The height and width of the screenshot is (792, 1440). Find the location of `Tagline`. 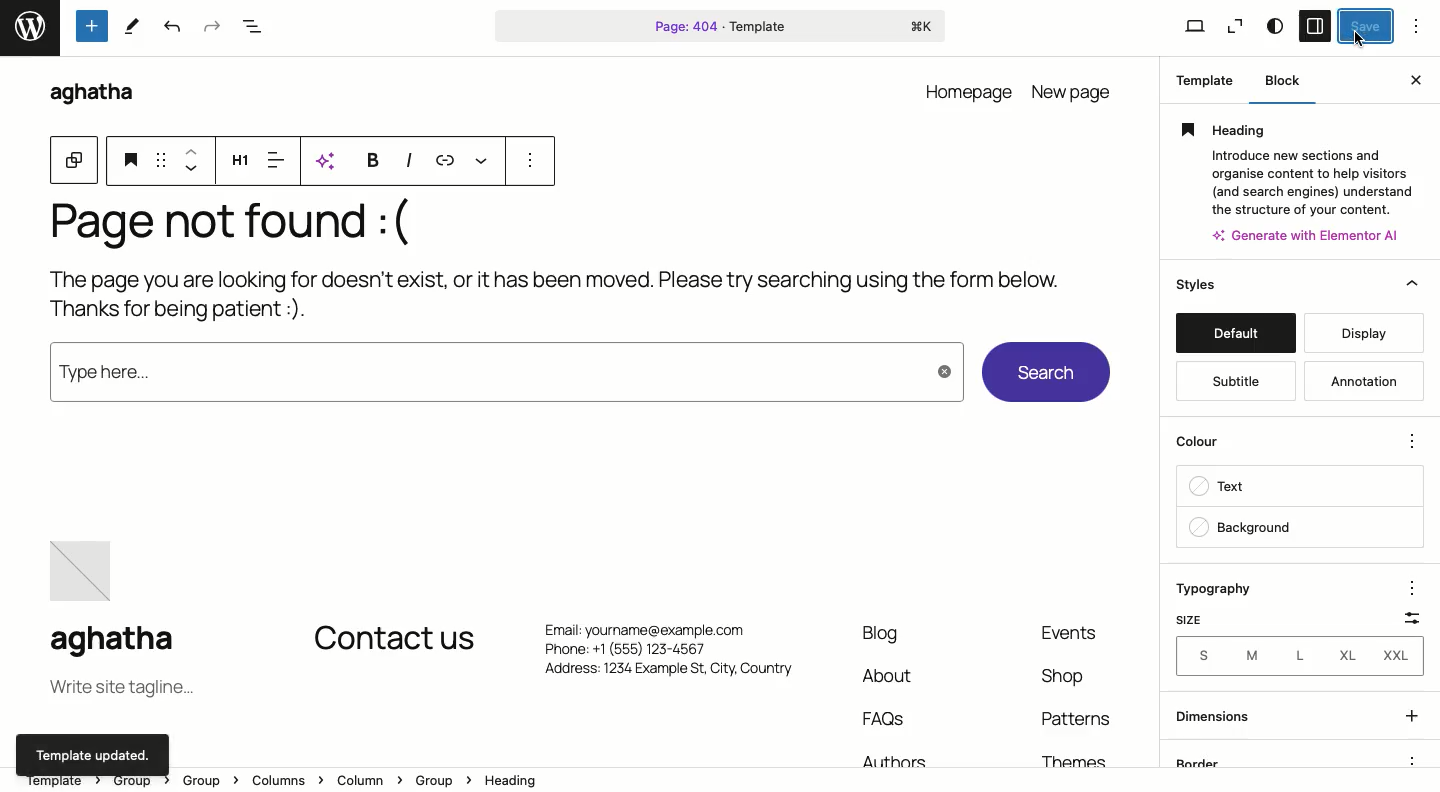

Tagline is located at coordinates (120, 689).